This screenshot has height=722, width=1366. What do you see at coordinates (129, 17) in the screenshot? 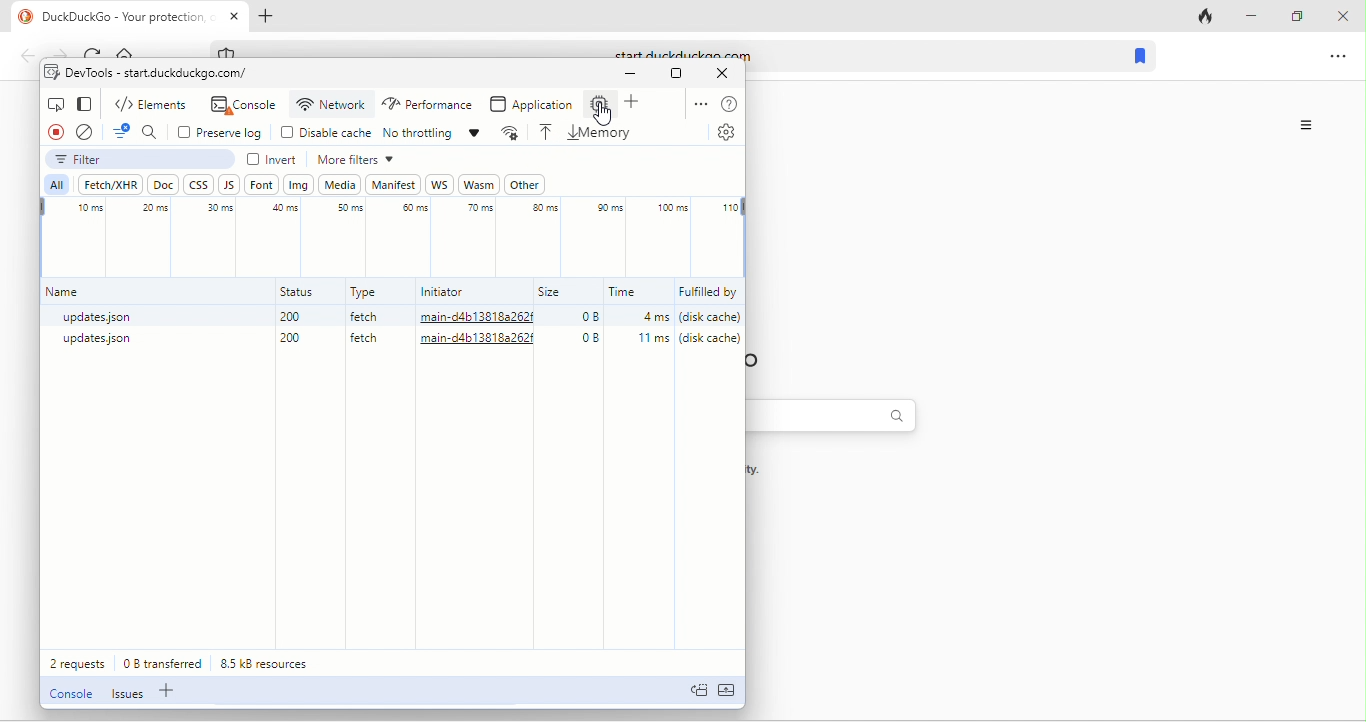
I see `title` at bounding box center [129, 17].